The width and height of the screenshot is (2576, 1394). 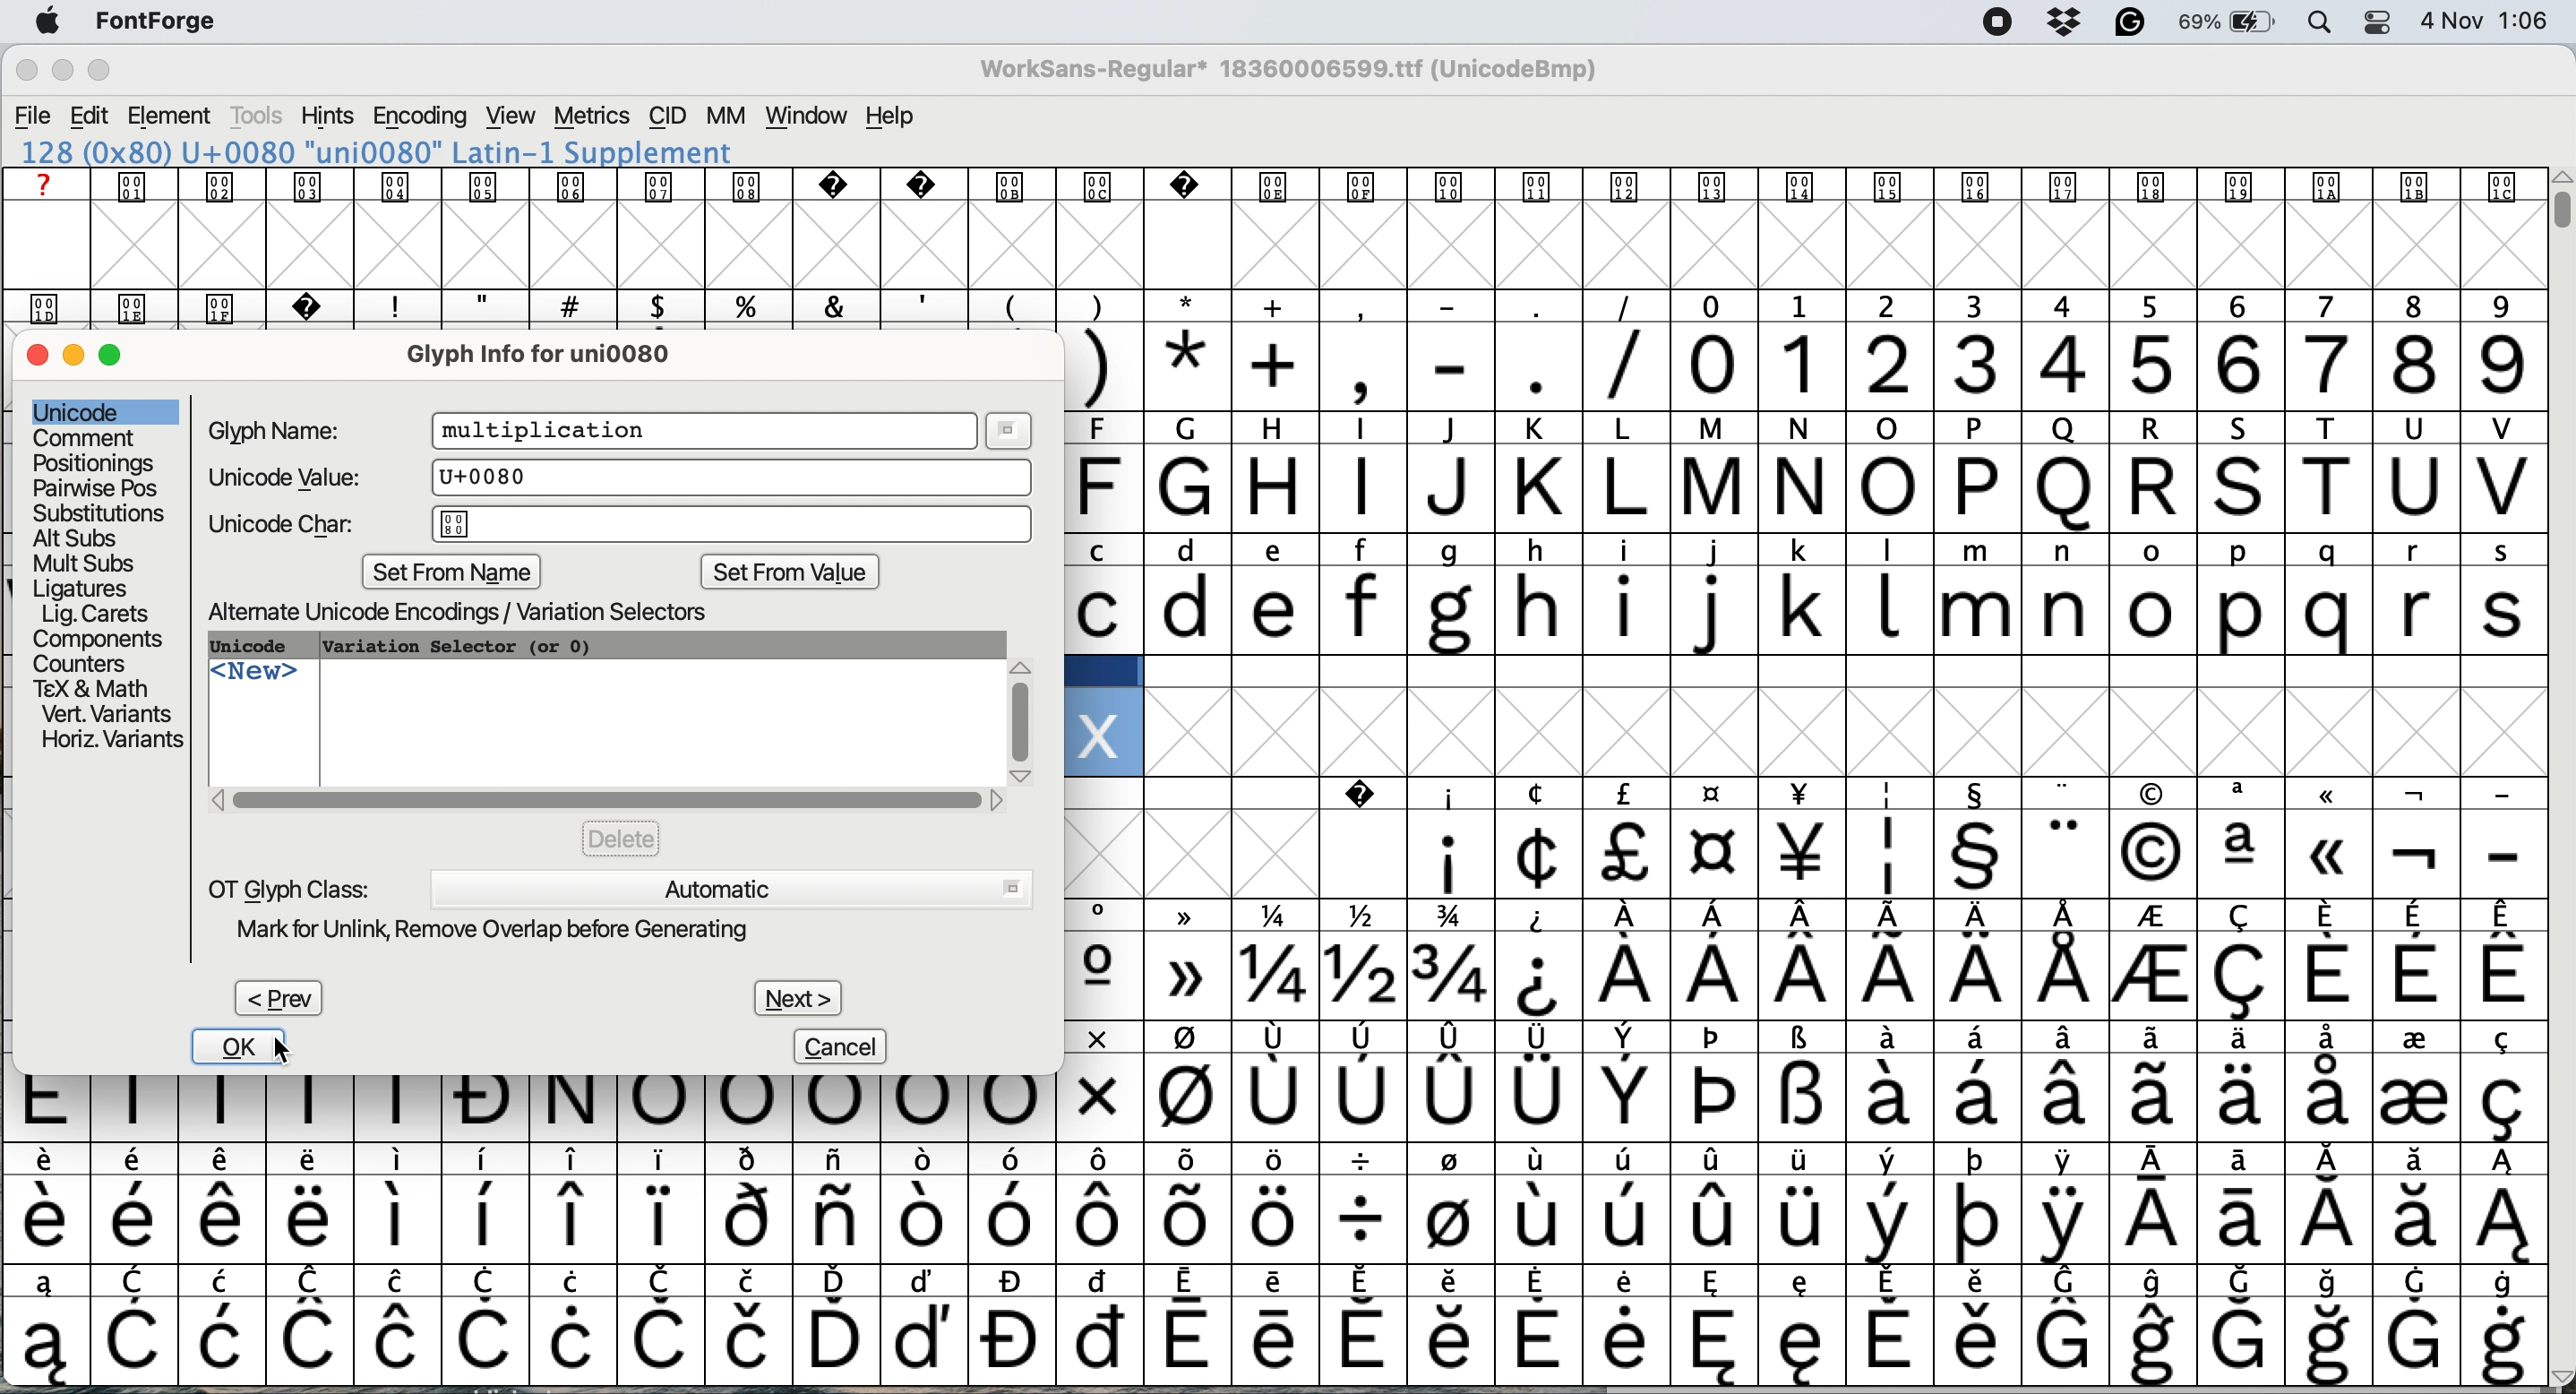 I want to click on control center, so click(x=2373, y=21).